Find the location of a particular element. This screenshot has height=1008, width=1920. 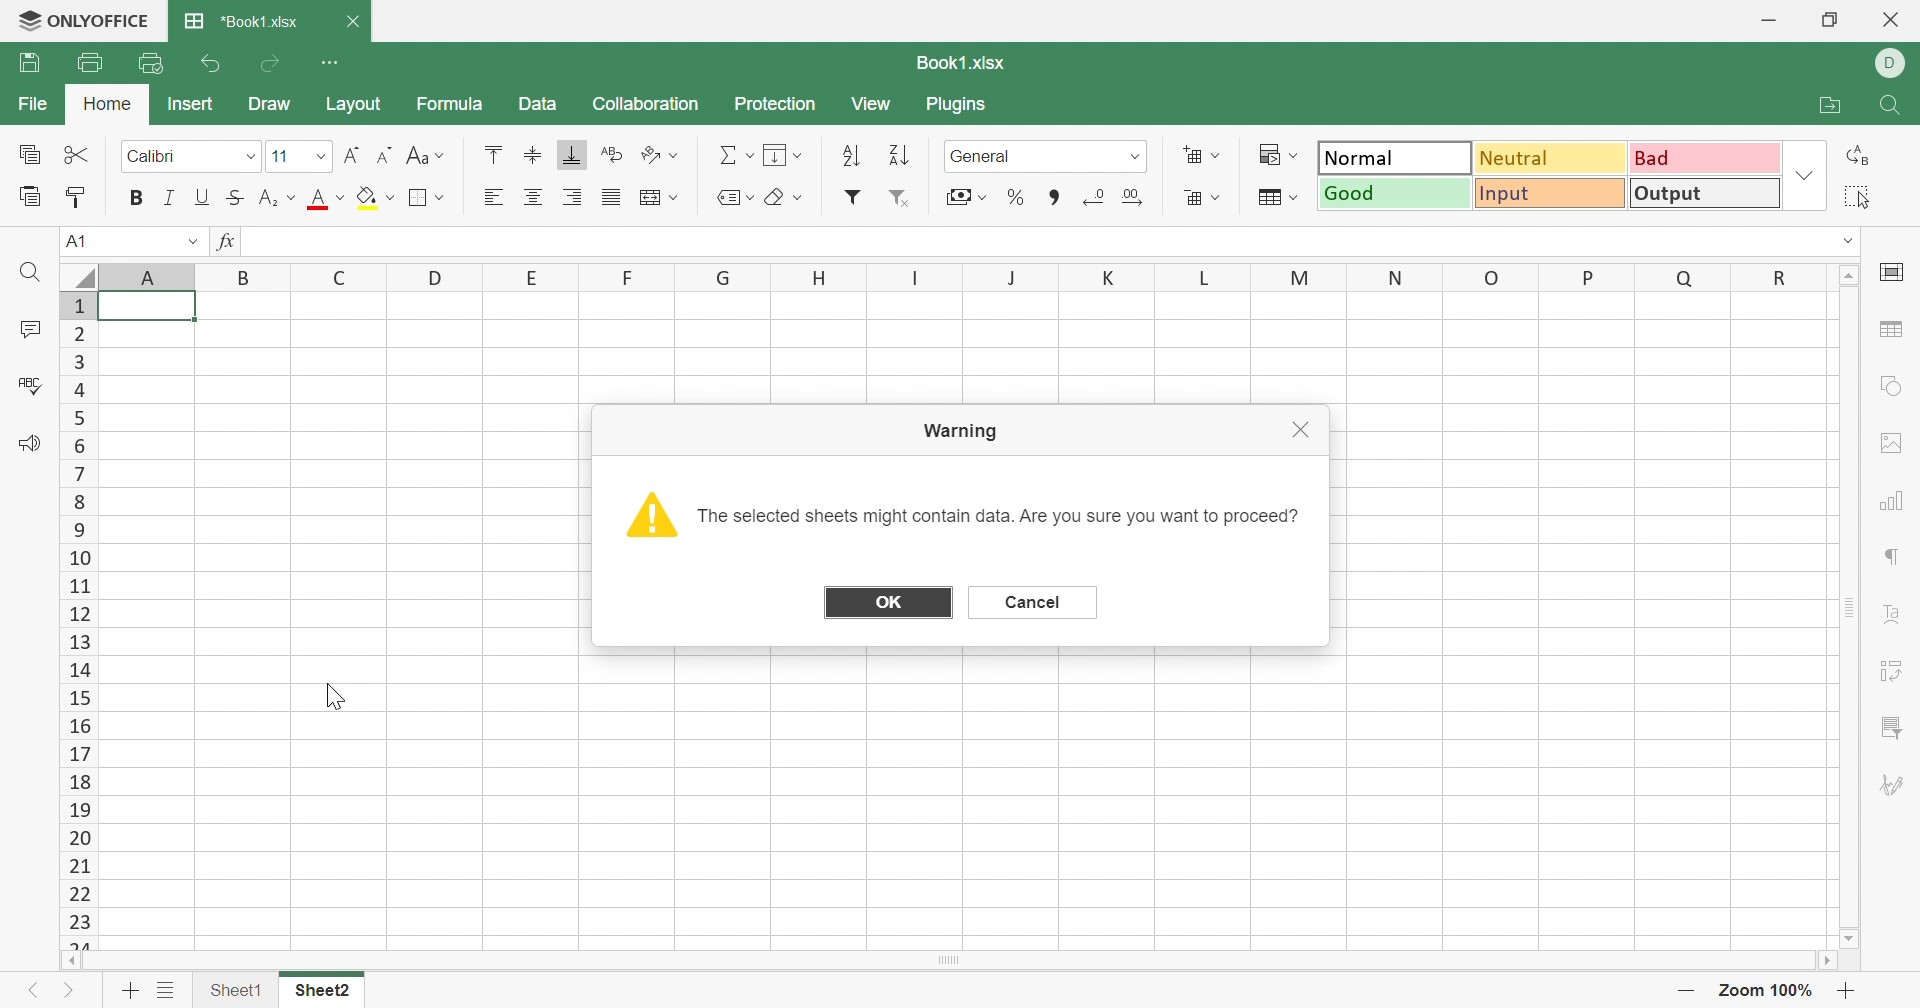

Previous is located at coordinates (33, 986).